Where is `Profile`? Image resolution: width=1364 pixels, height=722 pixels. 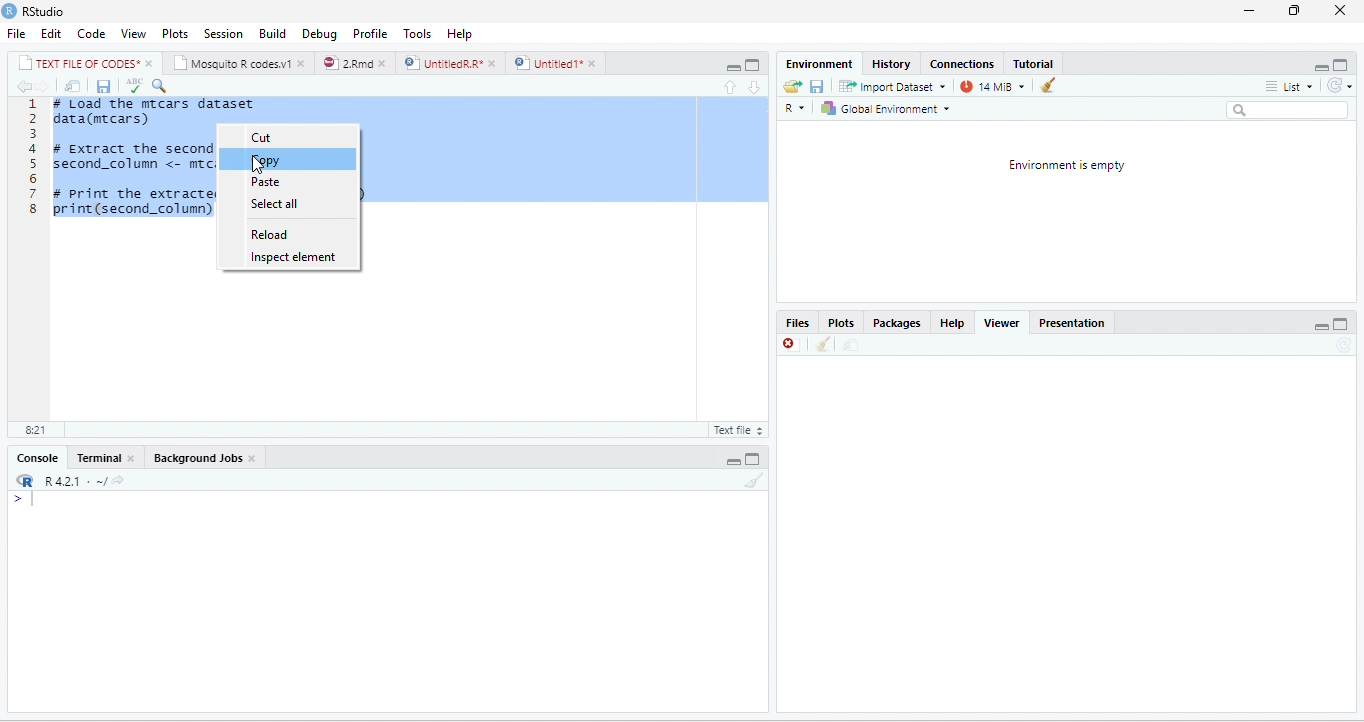 Profile is located at coordinates (371, 32).